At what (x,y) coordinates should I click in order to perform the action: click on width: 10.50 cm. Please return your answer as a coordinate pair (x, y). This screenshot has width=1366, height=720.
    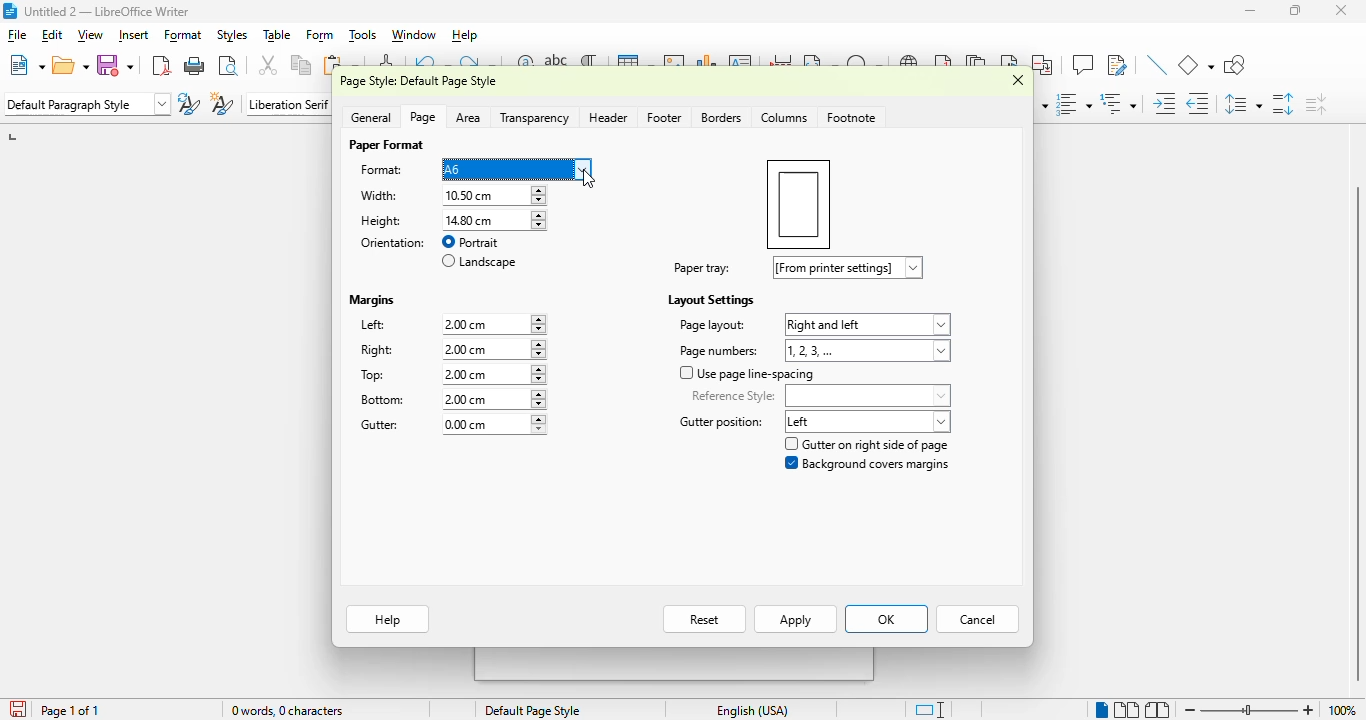
    Looking at the image, I should click on (450, 195).